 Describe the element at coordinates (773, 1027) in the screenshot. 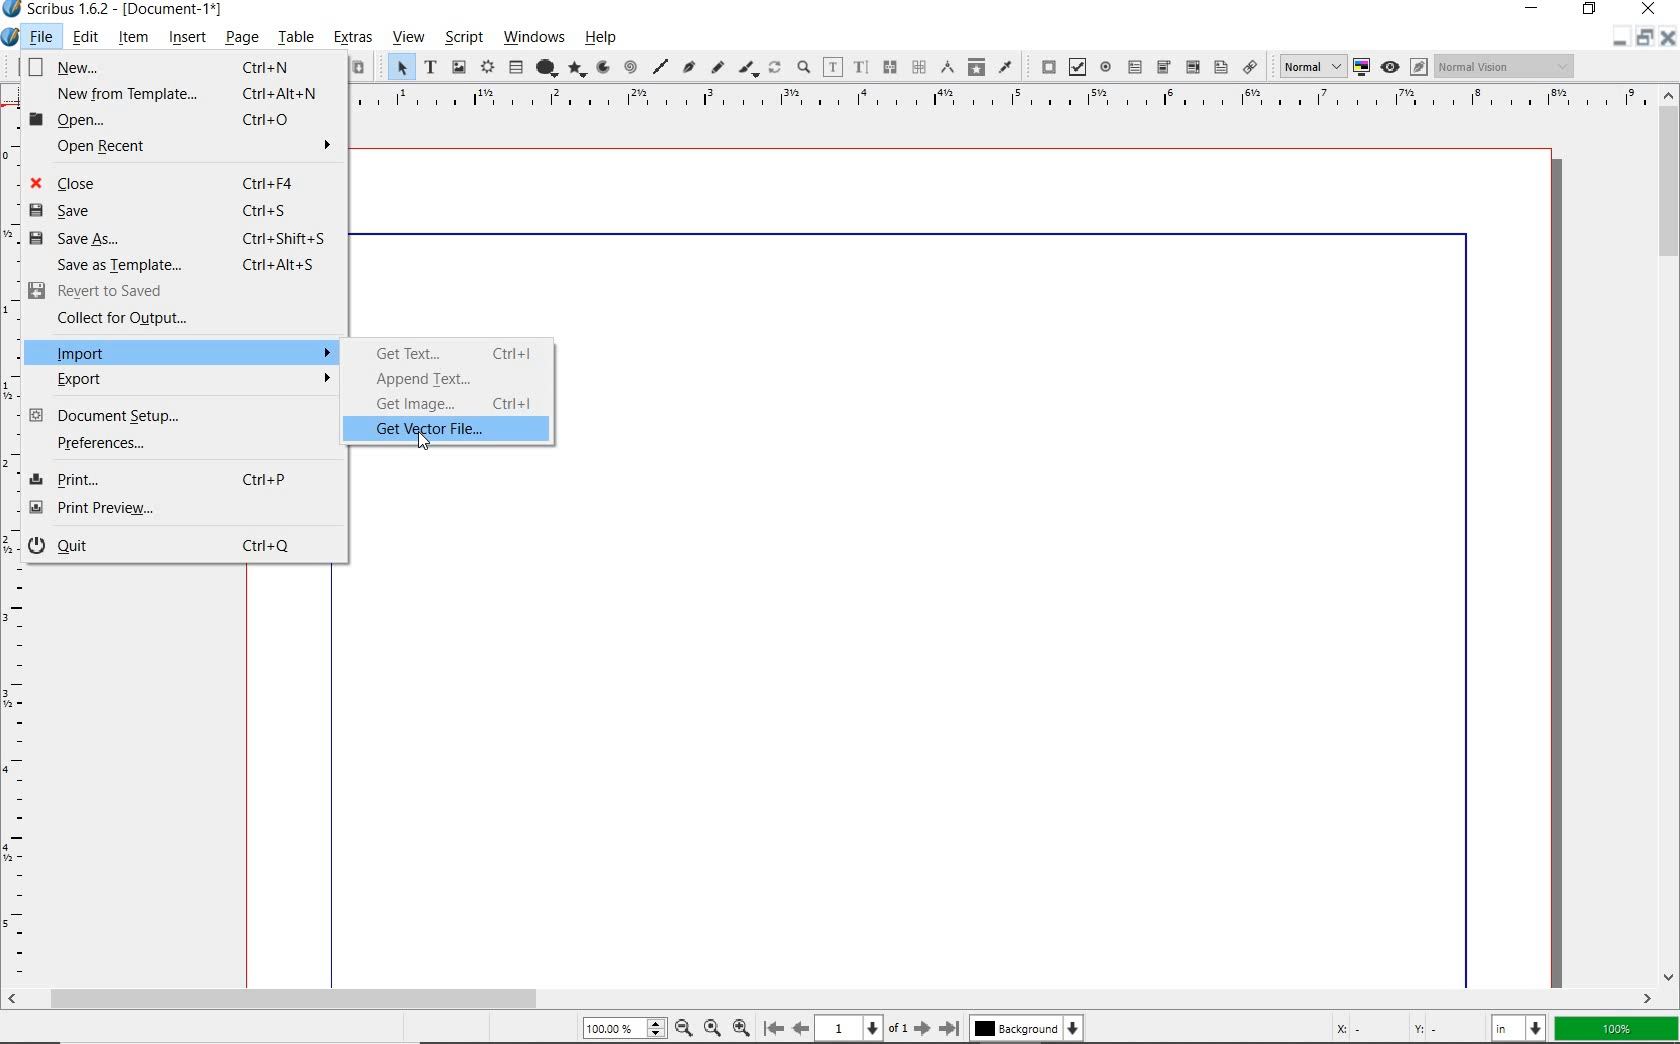

I see `First Page` at that location.